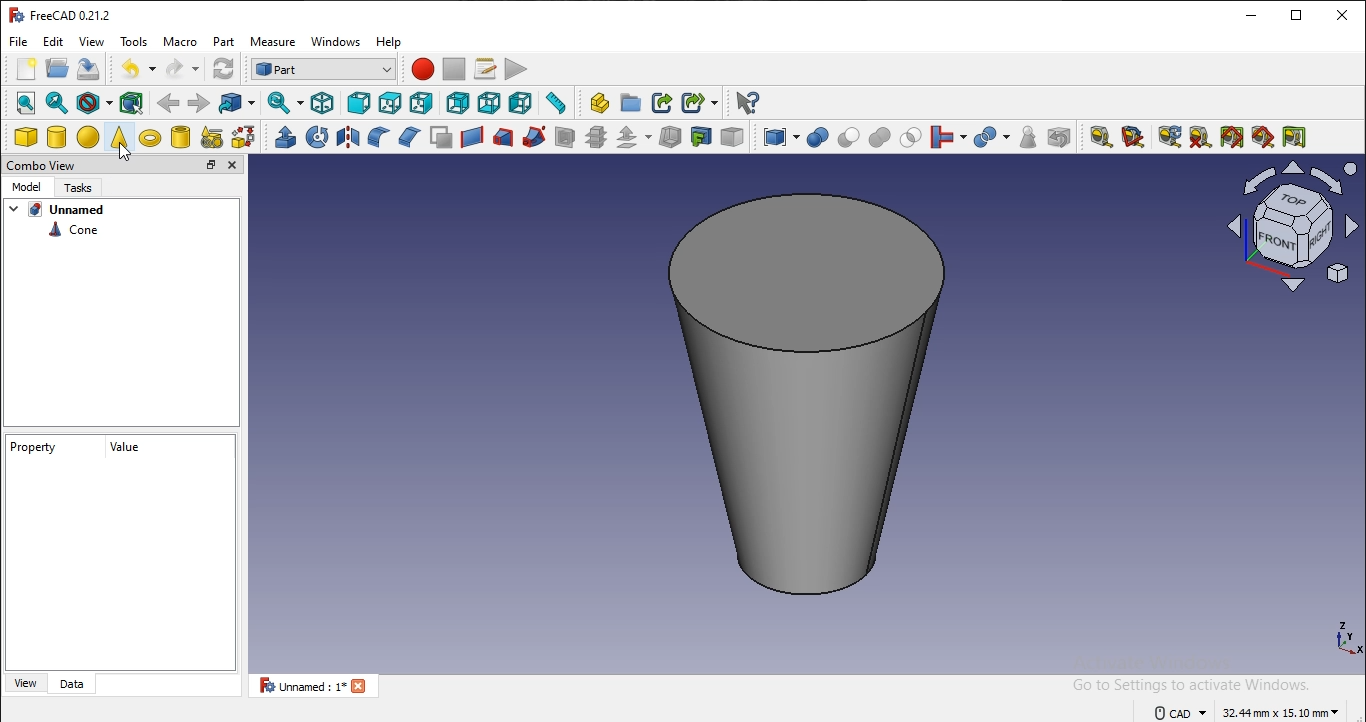  What do you see at coordinates (847, 136) in the screenshot?
I see `cut` at bounding box center [847, 136].